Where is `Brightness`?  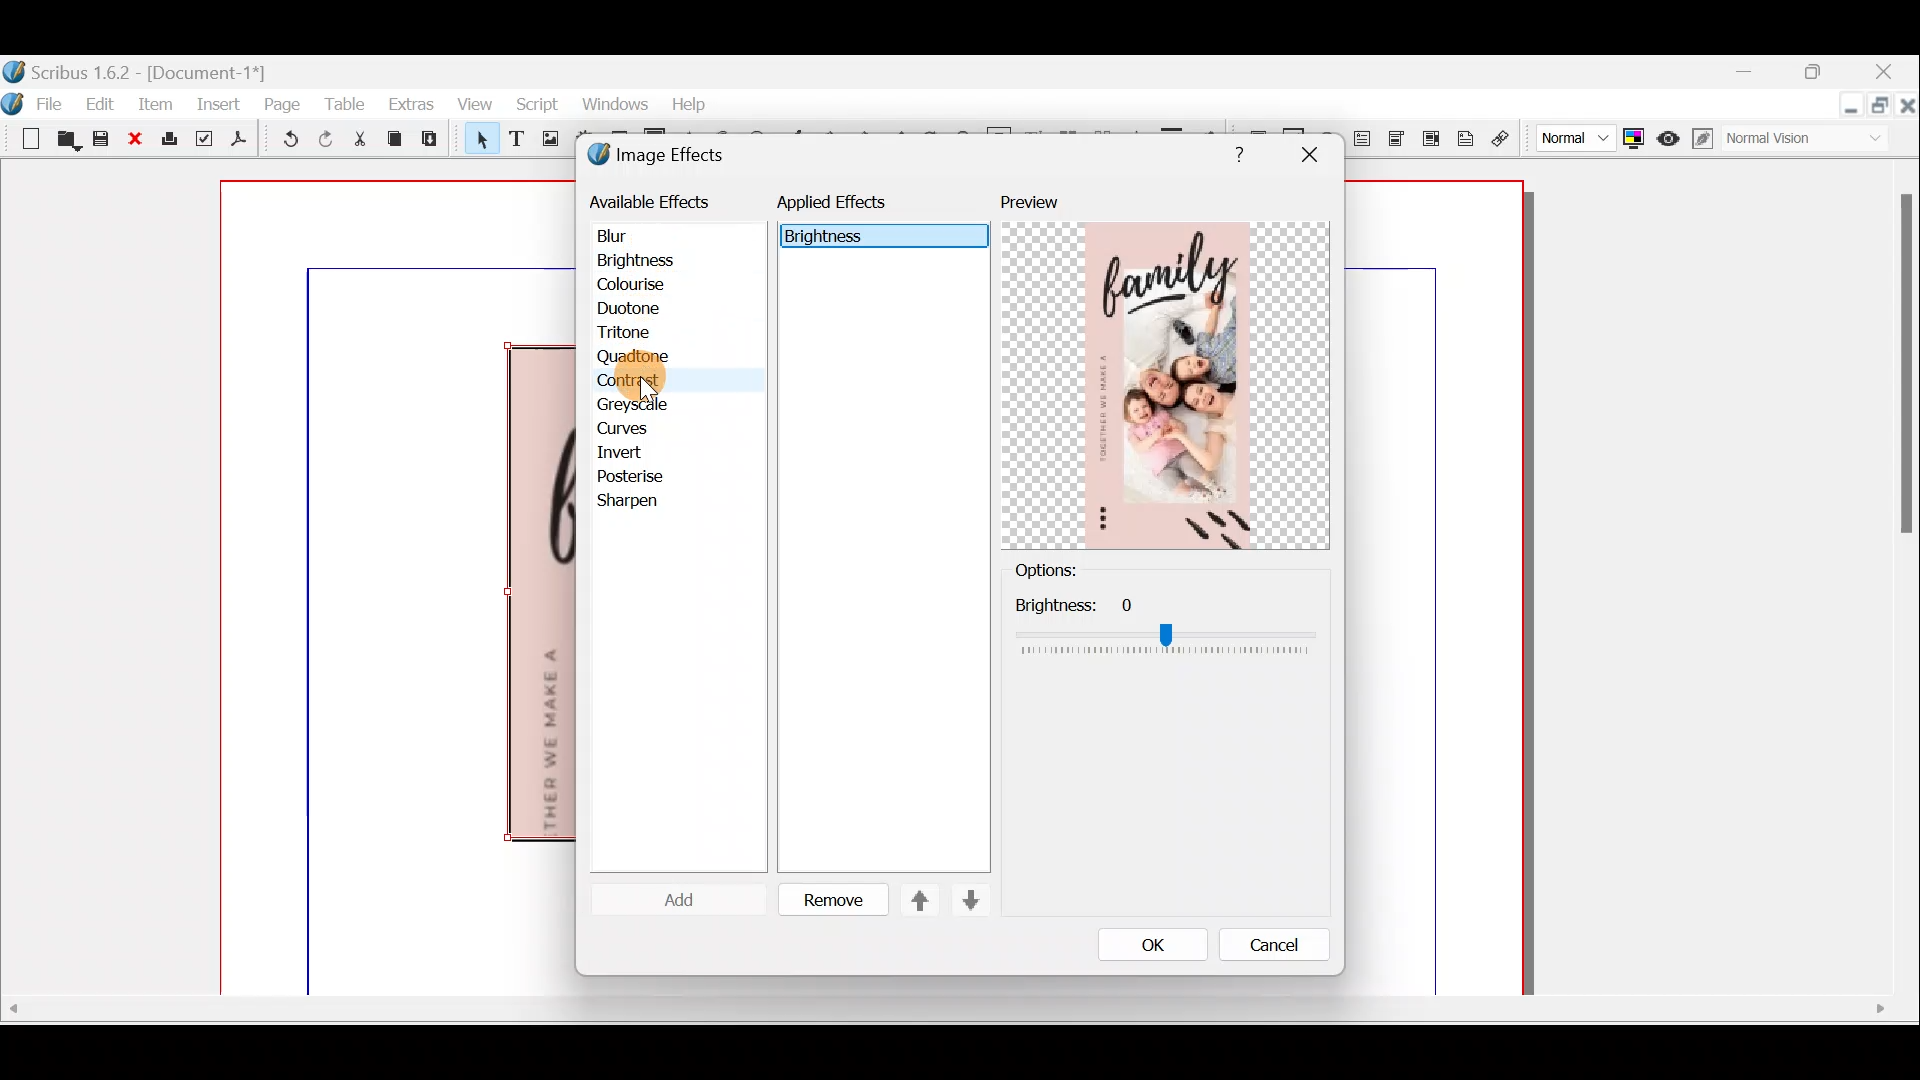
Brightness is located at coordinates (662, 259).